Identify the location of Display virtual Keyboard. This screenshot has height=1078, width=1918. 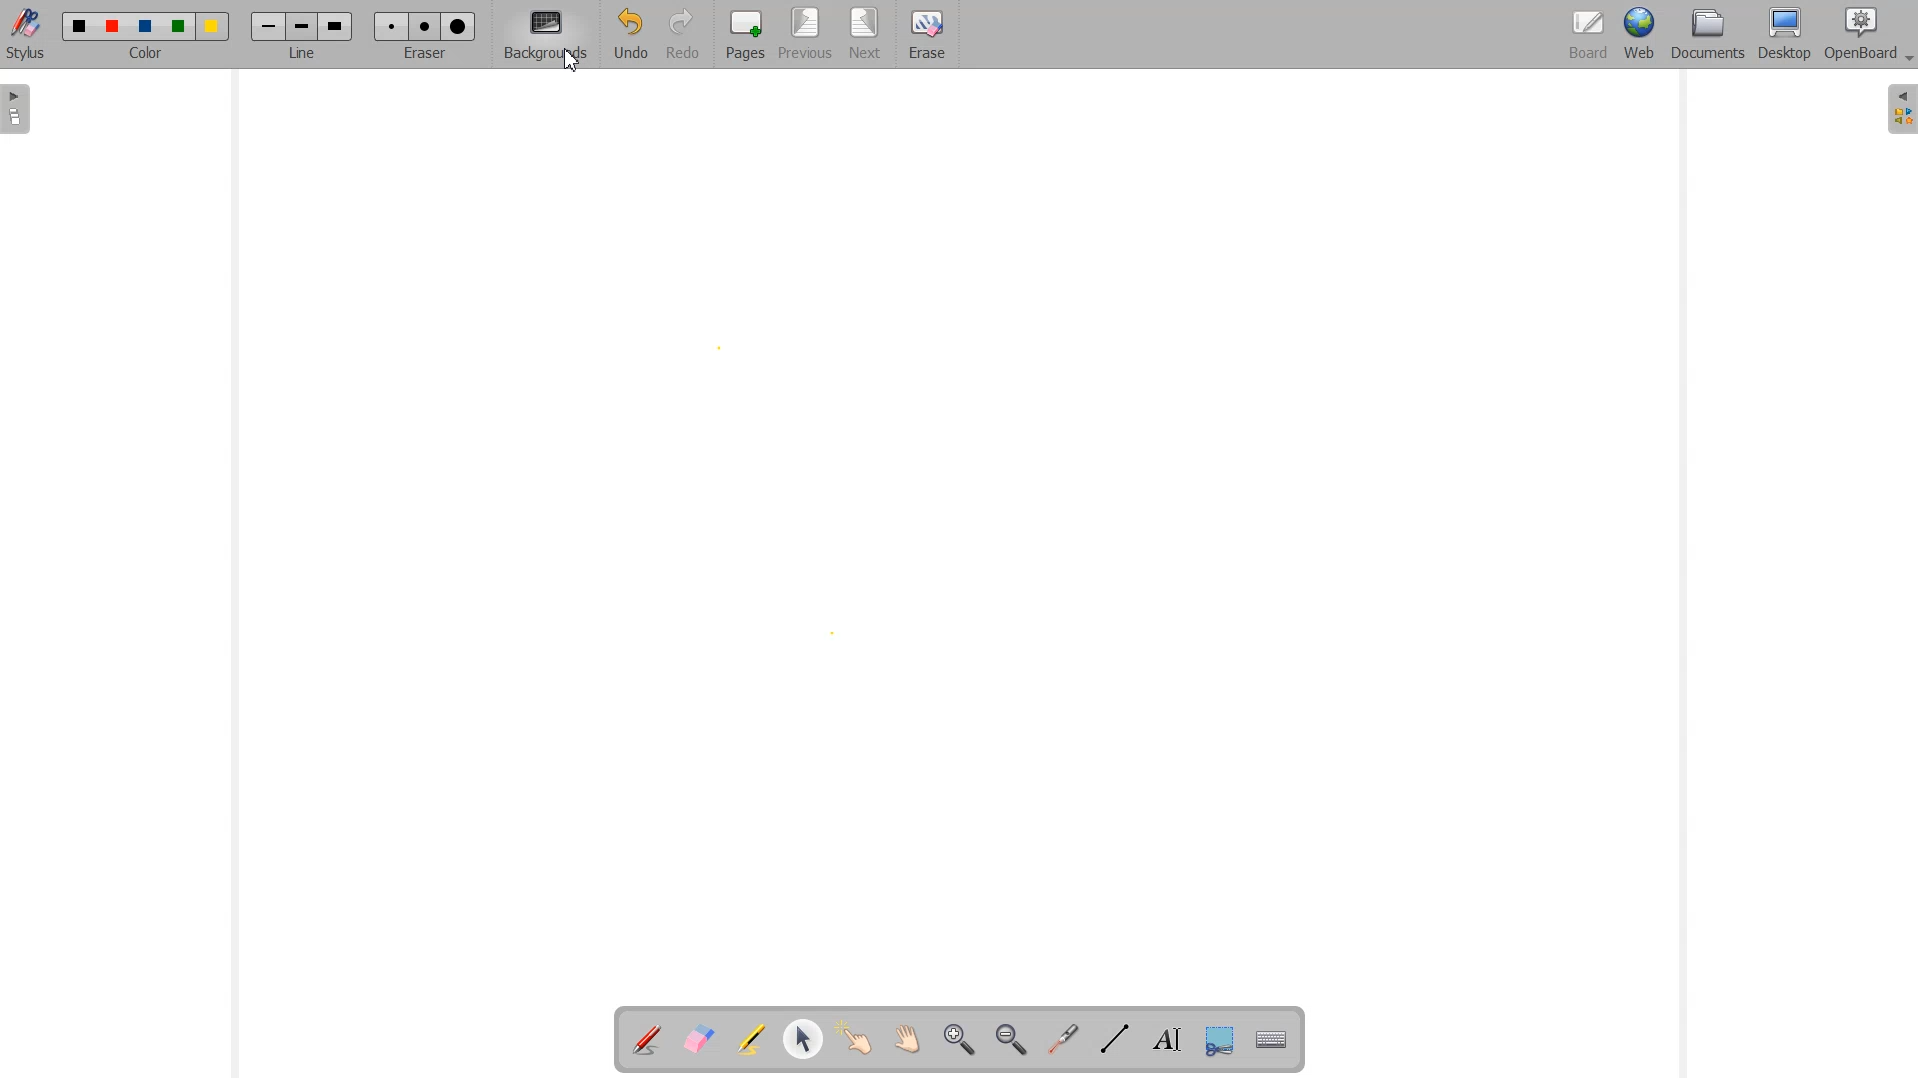
(1272, 1041).